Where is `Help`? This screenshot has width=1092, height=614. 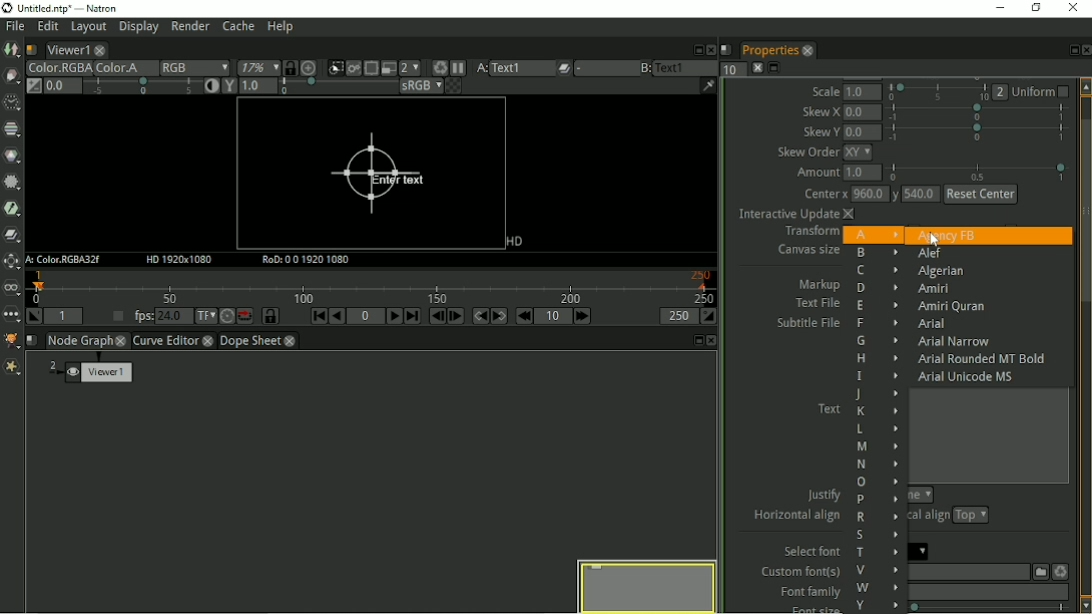
Help is located at coordinates (282, 27).